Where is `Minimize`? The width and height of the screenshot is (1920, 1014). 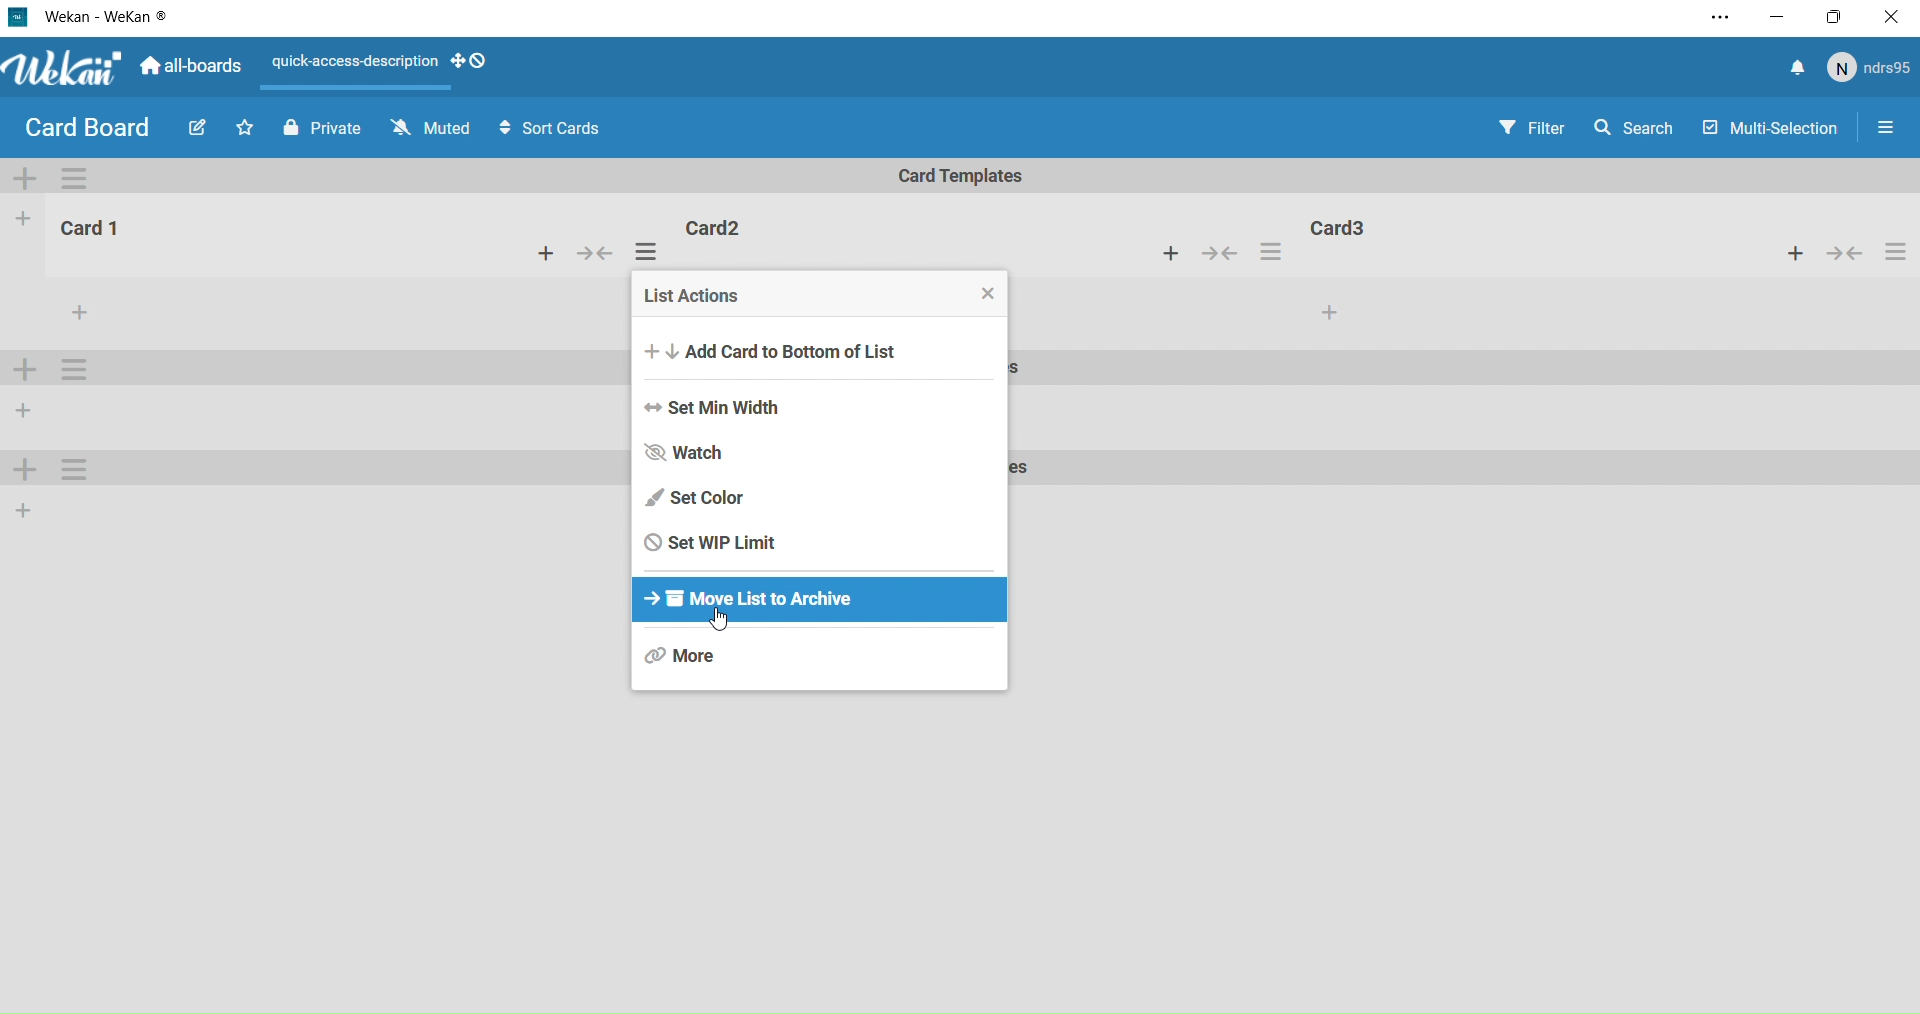
Minimize is located at coordinates (1777, 20).